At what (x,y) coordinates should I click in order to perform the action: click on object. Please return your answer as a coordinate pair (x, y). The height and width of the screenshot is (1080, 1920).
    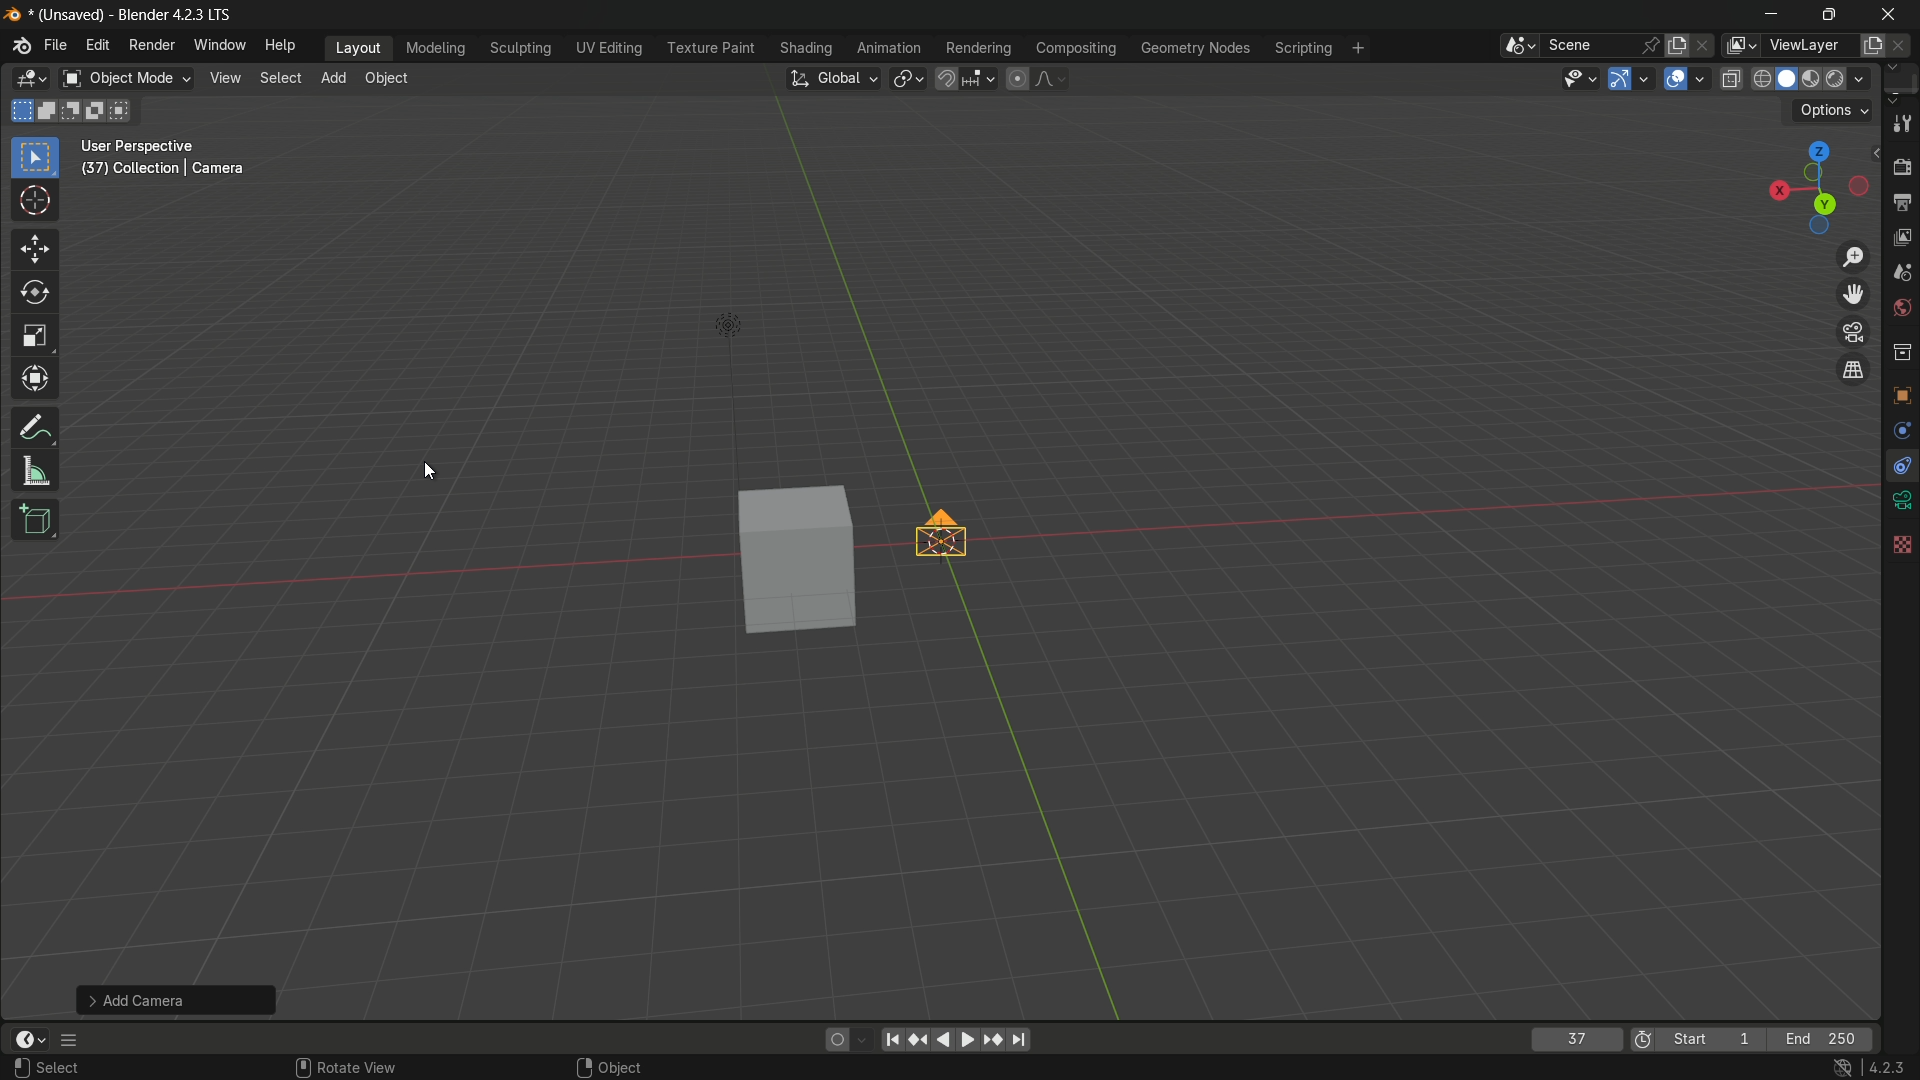
    Looking at the image, I should click on (622, 1065).